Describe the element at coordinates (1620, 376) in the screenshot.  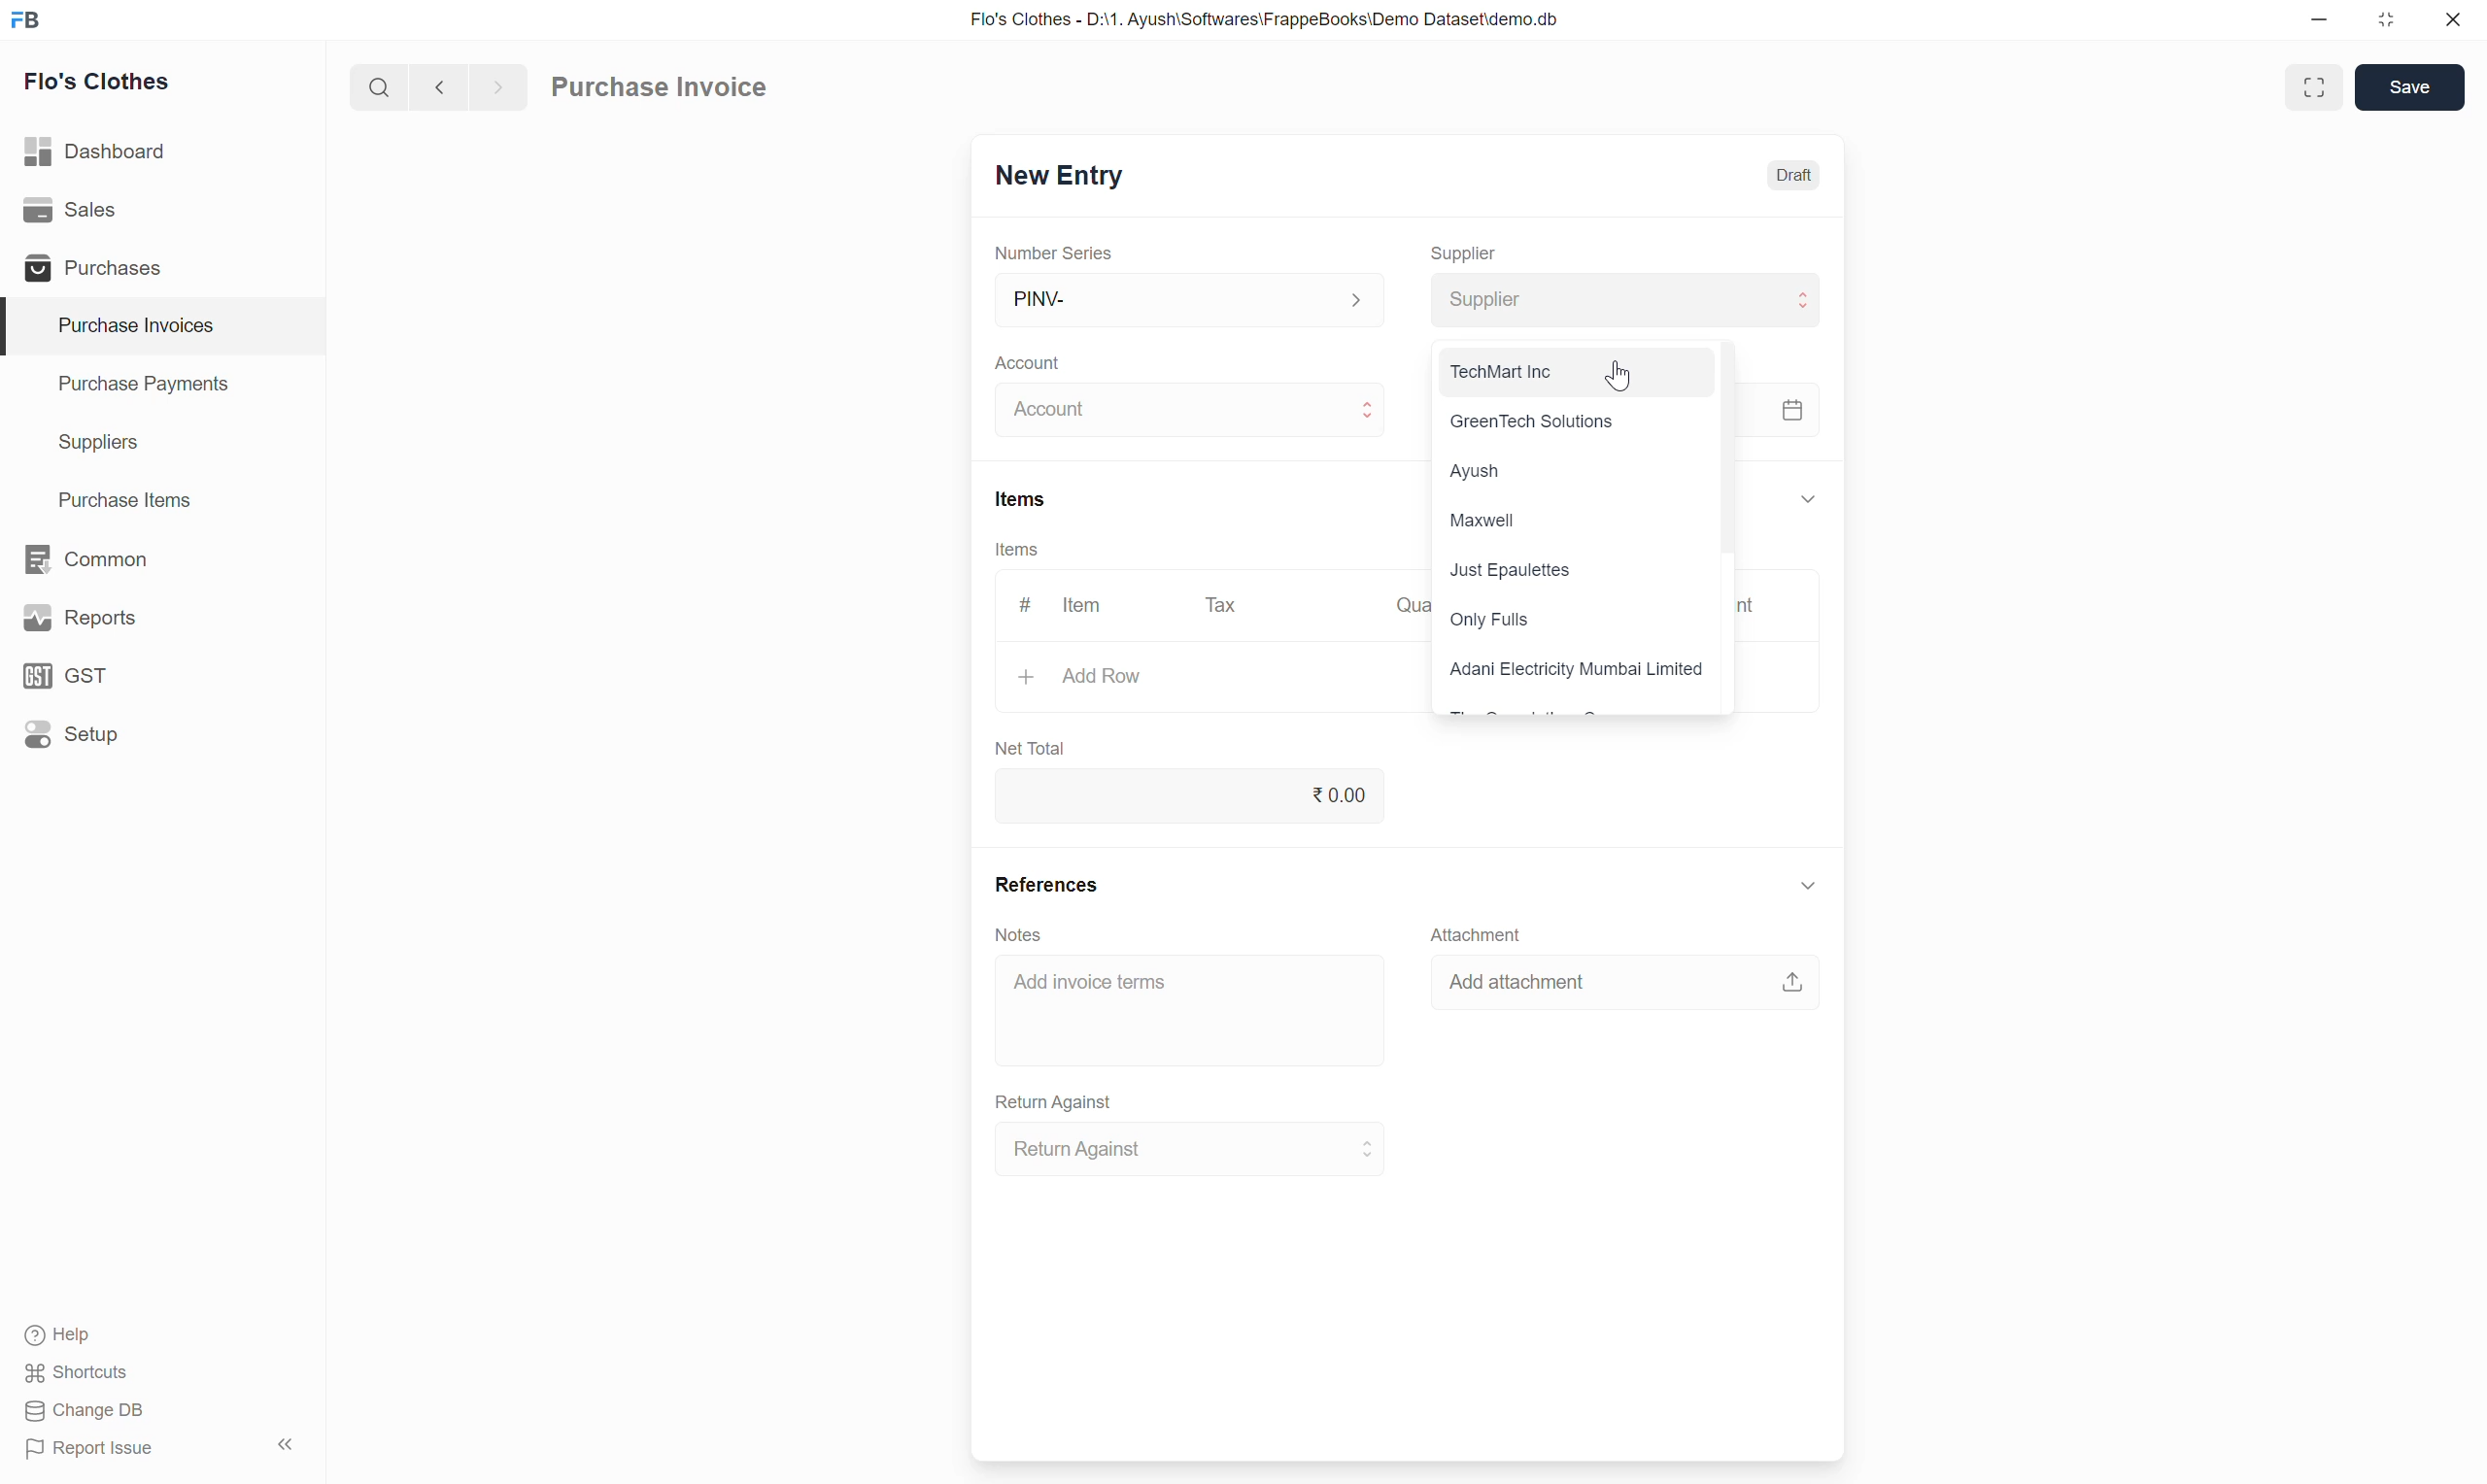
I see `Cursor` at that location.